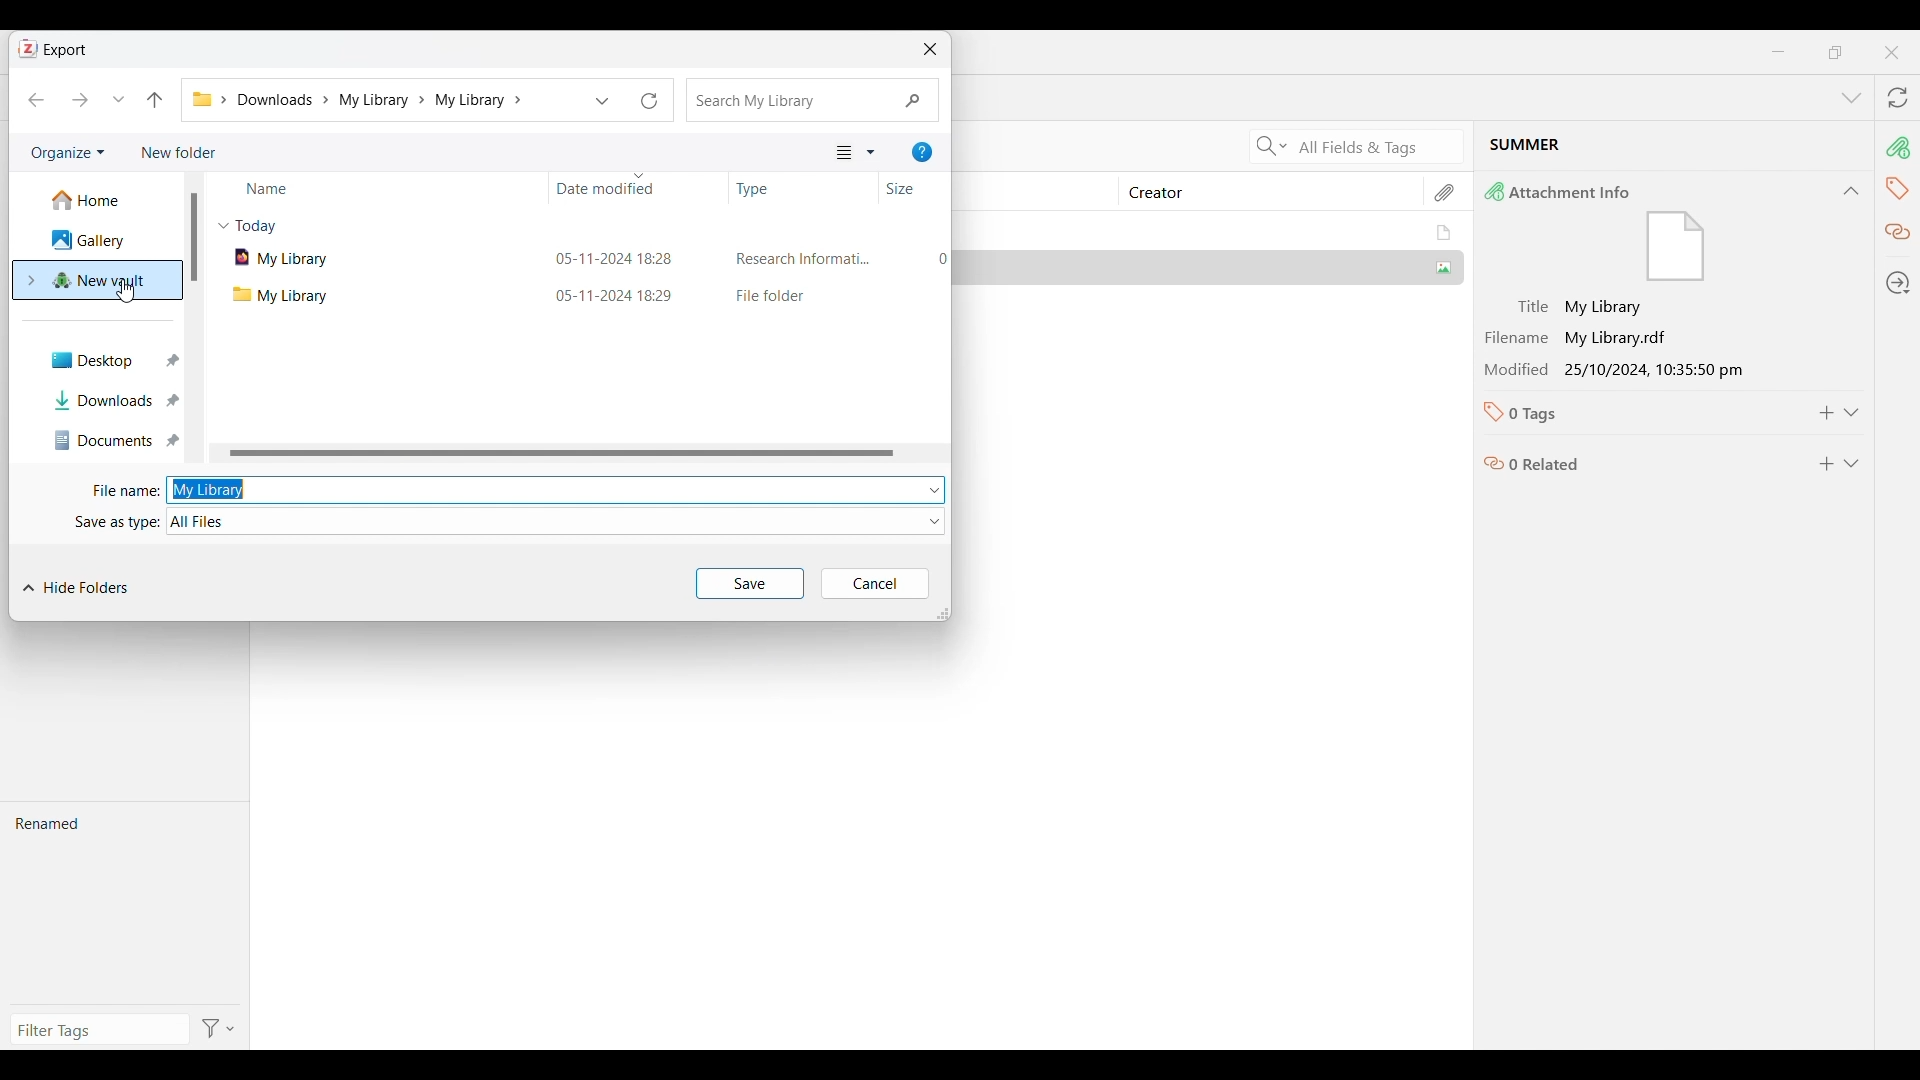  Describe the element at coordinates (201, 99) in the screenshot. I see `Folders` at that location.